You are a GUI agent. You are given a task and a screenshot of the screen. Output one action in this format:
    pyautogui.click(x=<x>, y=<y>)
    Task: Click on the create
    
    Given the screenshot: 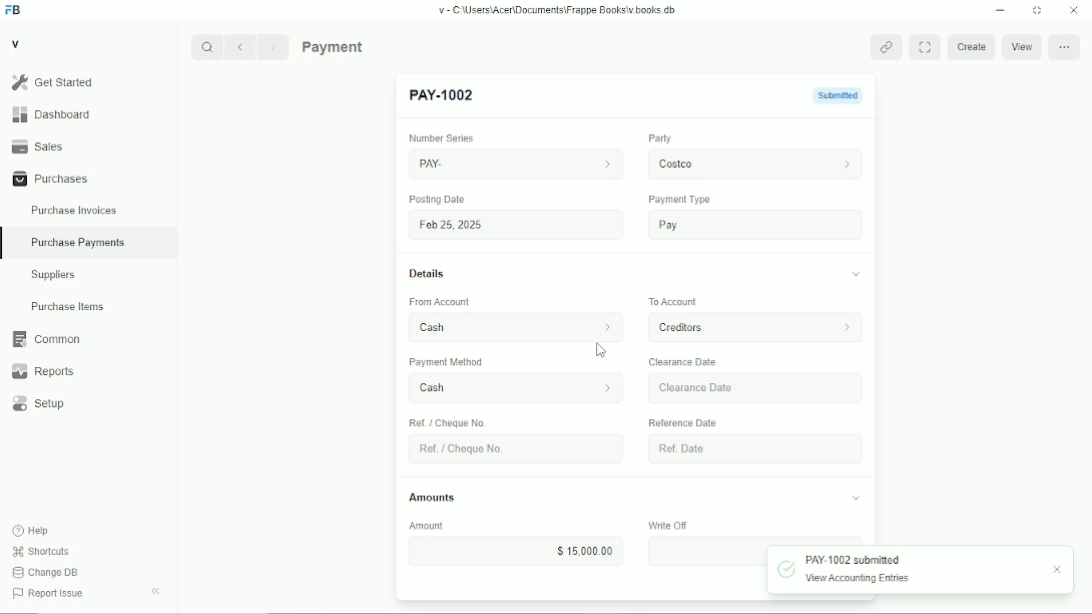 What is the action you would take?
    pyautogui.click(x=969, y=48)
    